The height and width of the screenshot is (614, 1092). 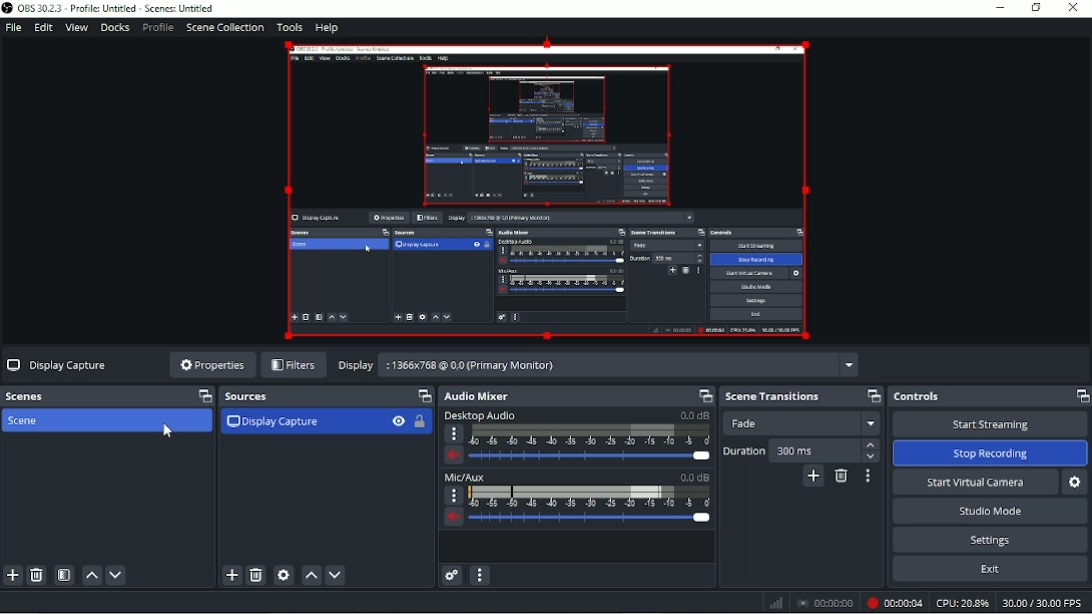 What do you see at coordinates (992, 540) in the screenshot?
I see `Settings` at bounding box center [992, 540].